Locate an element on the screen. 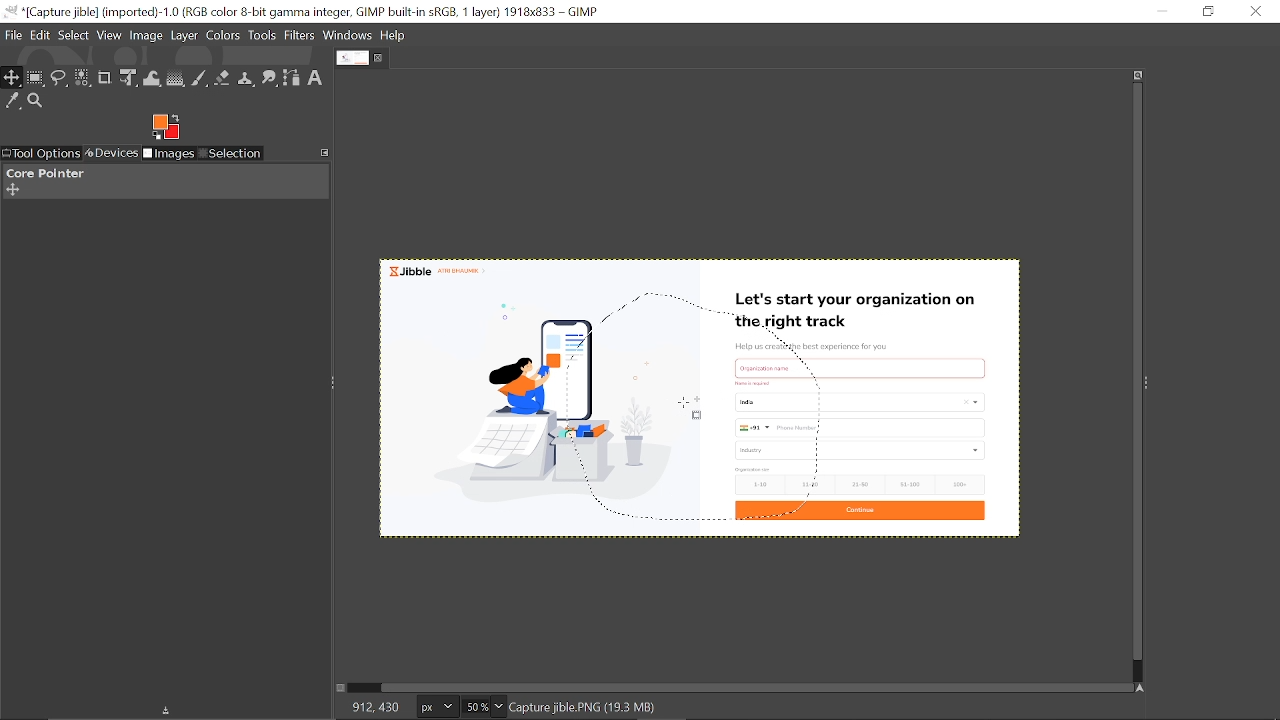 The width and height of the screenshot is (1280, 720). Help us create the best experience for you is located at coordinates (811, 347).